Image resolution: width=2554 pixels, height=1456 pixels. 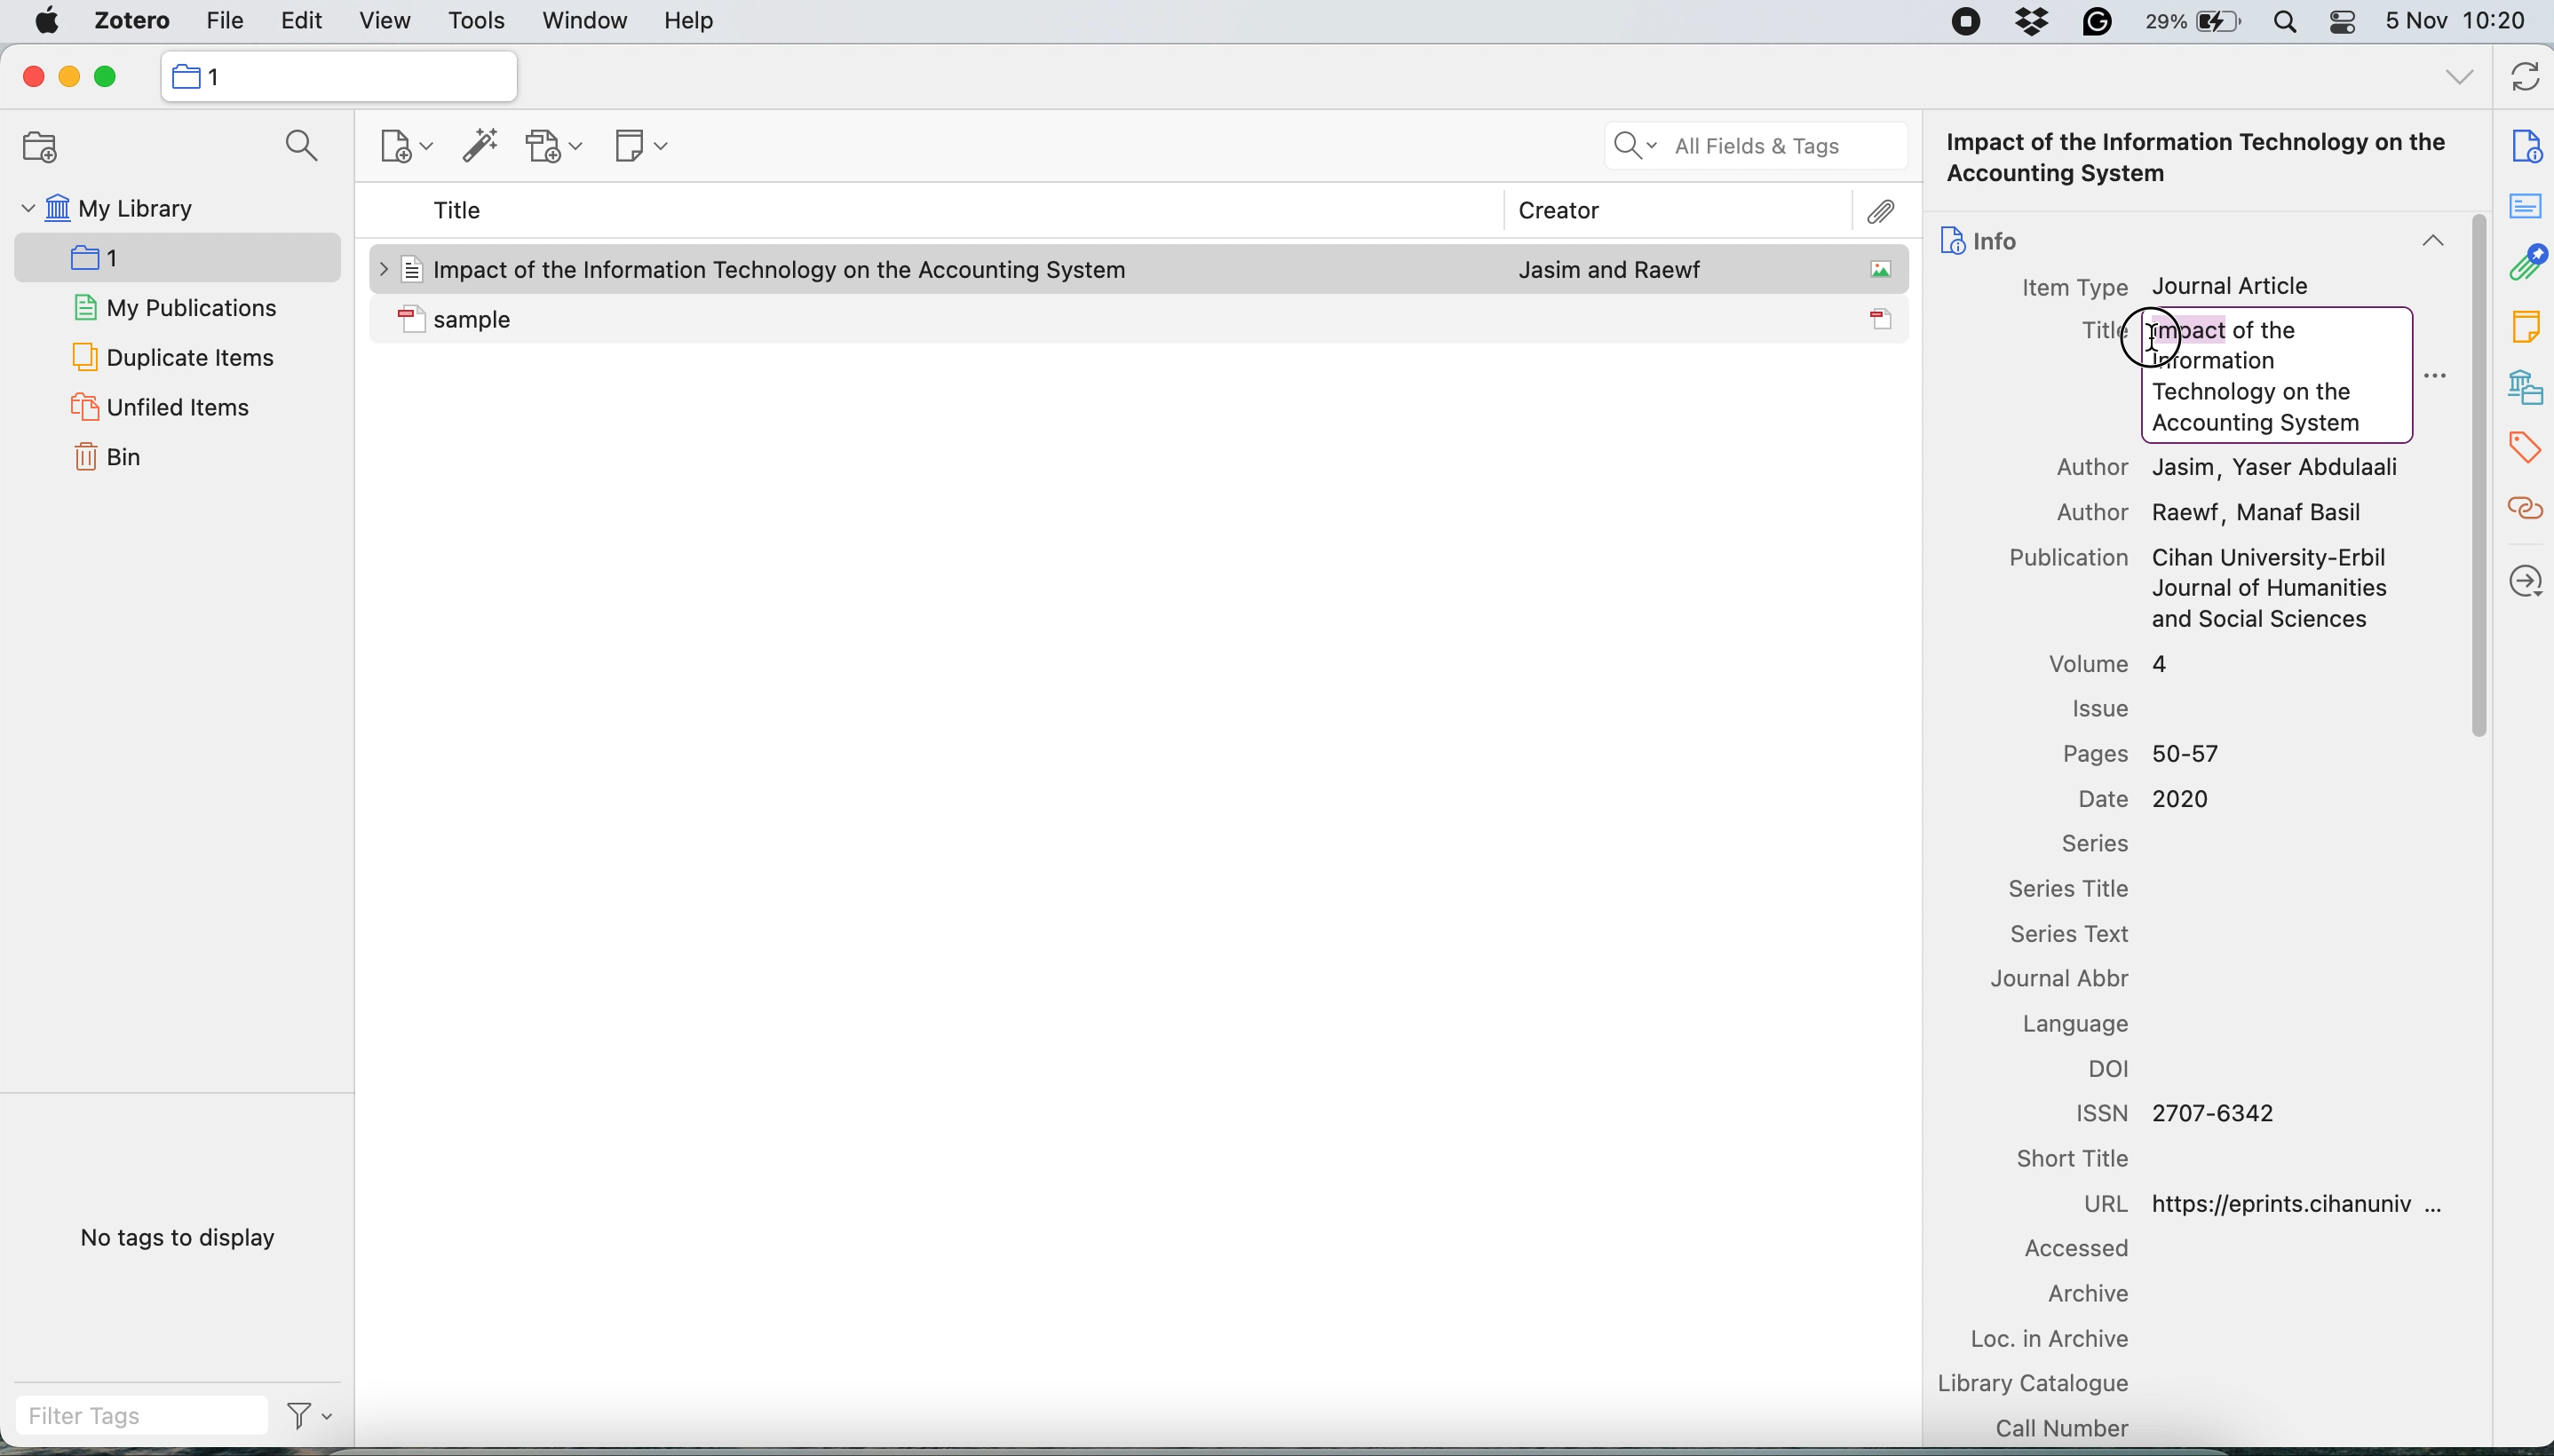 I want to click on sample, so click(x=786, y=317).